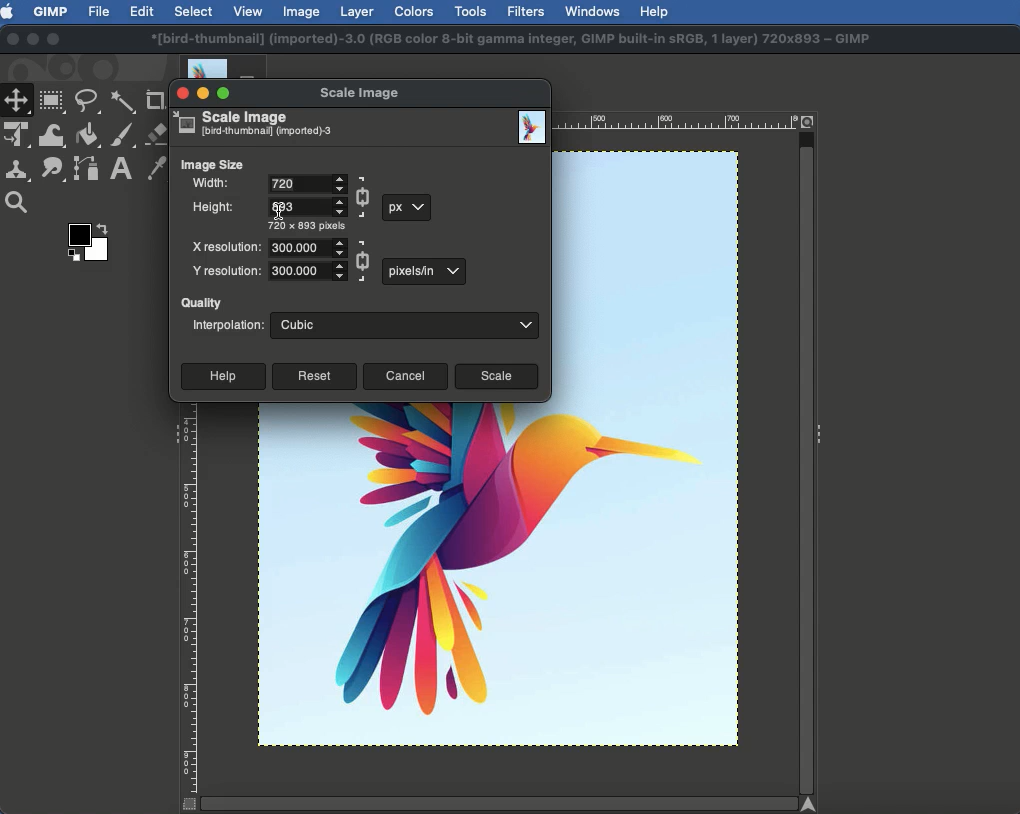  I want to click on Unified transform tool, so click(17, 133).